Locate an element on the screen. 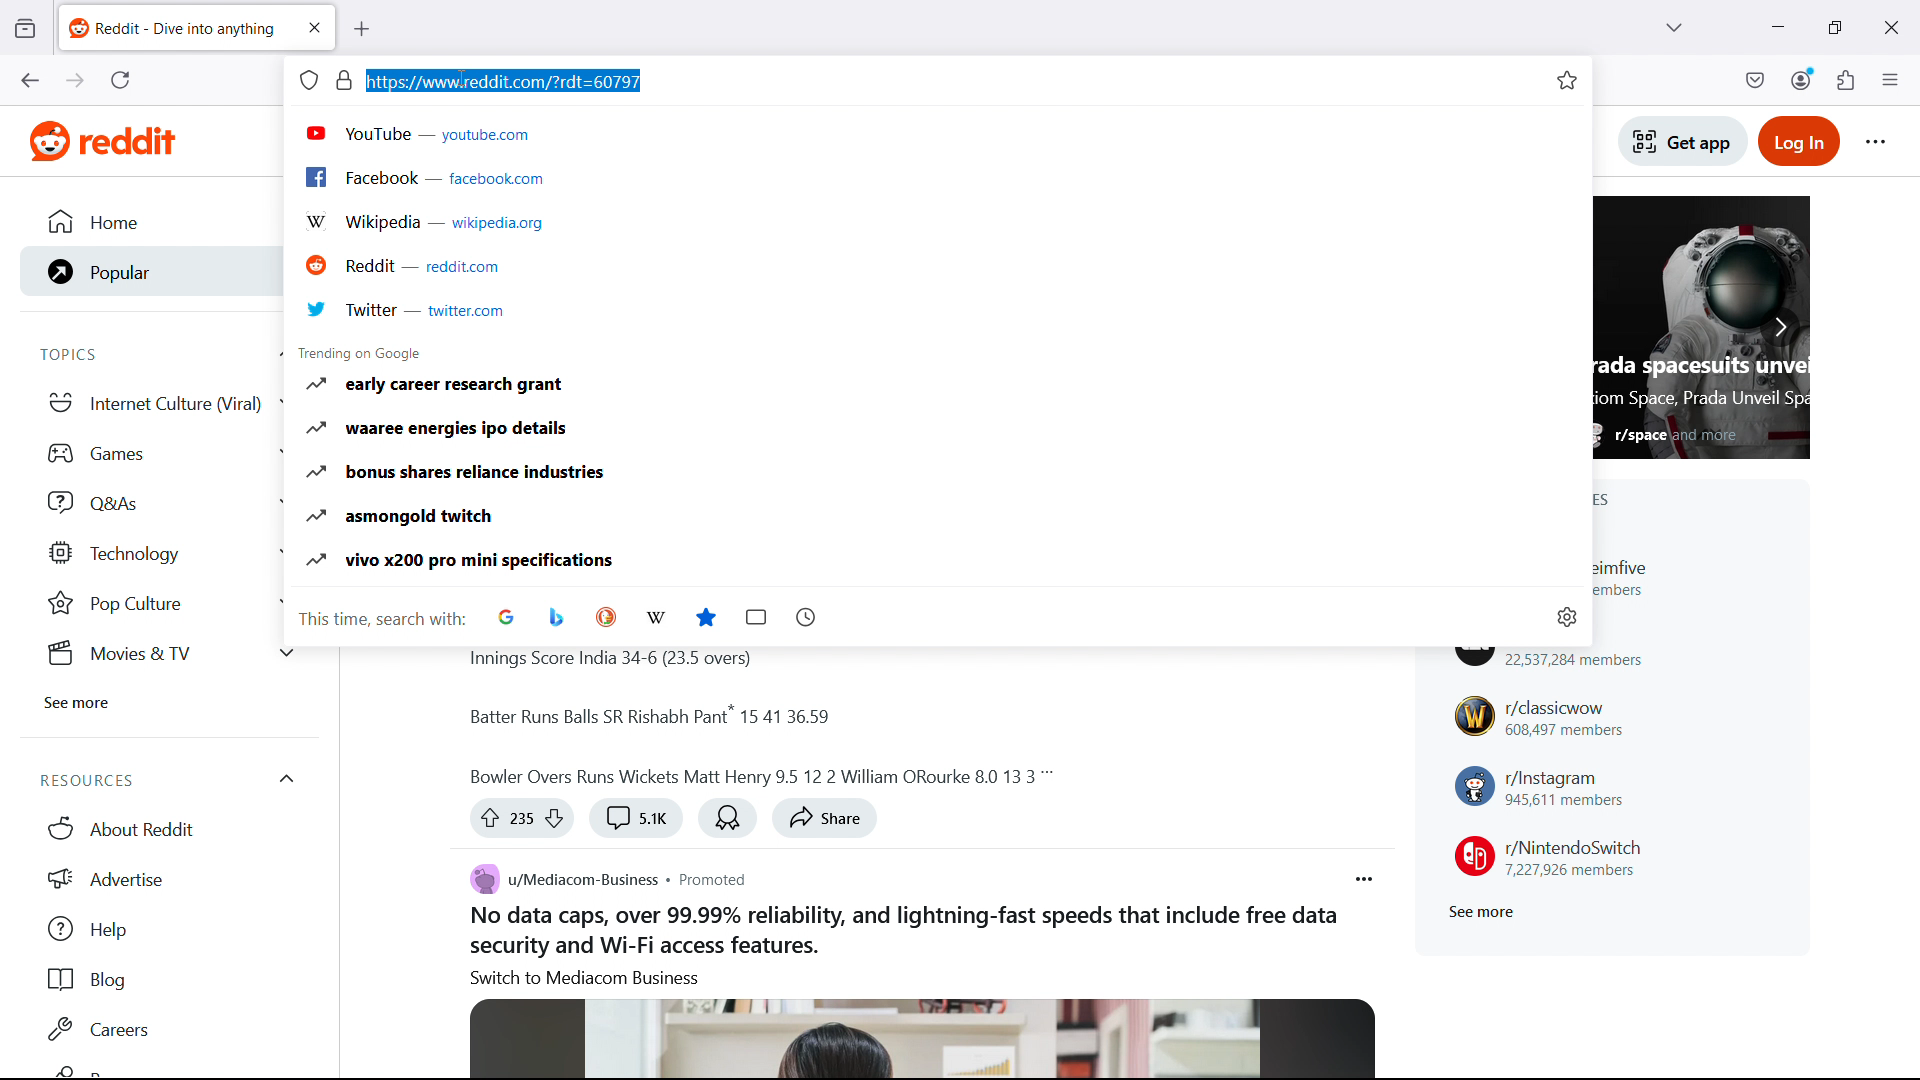 The image size is (1920, 1080). Movies  & tv is located at coordinates (144, 655).